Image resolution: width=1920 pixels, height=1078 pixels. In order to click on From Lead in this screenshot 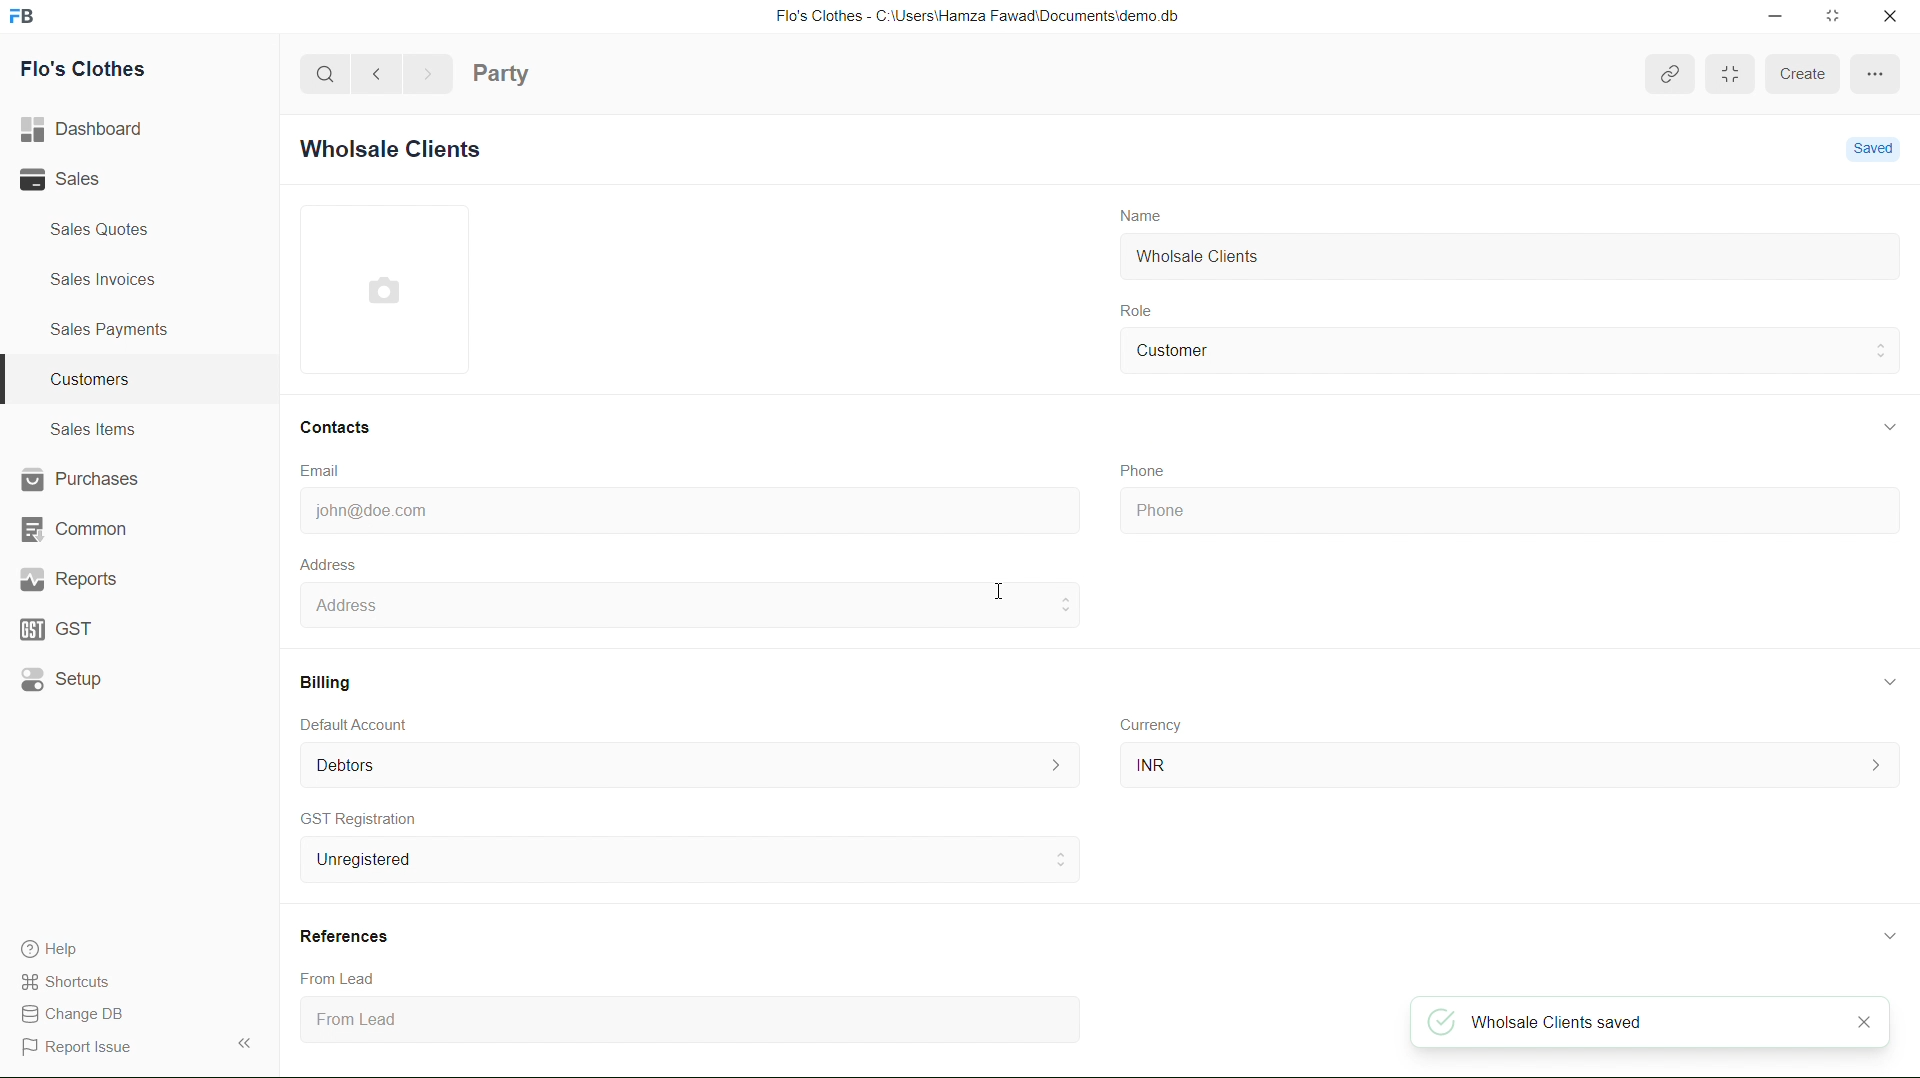, I will do `click(344, 976)`.